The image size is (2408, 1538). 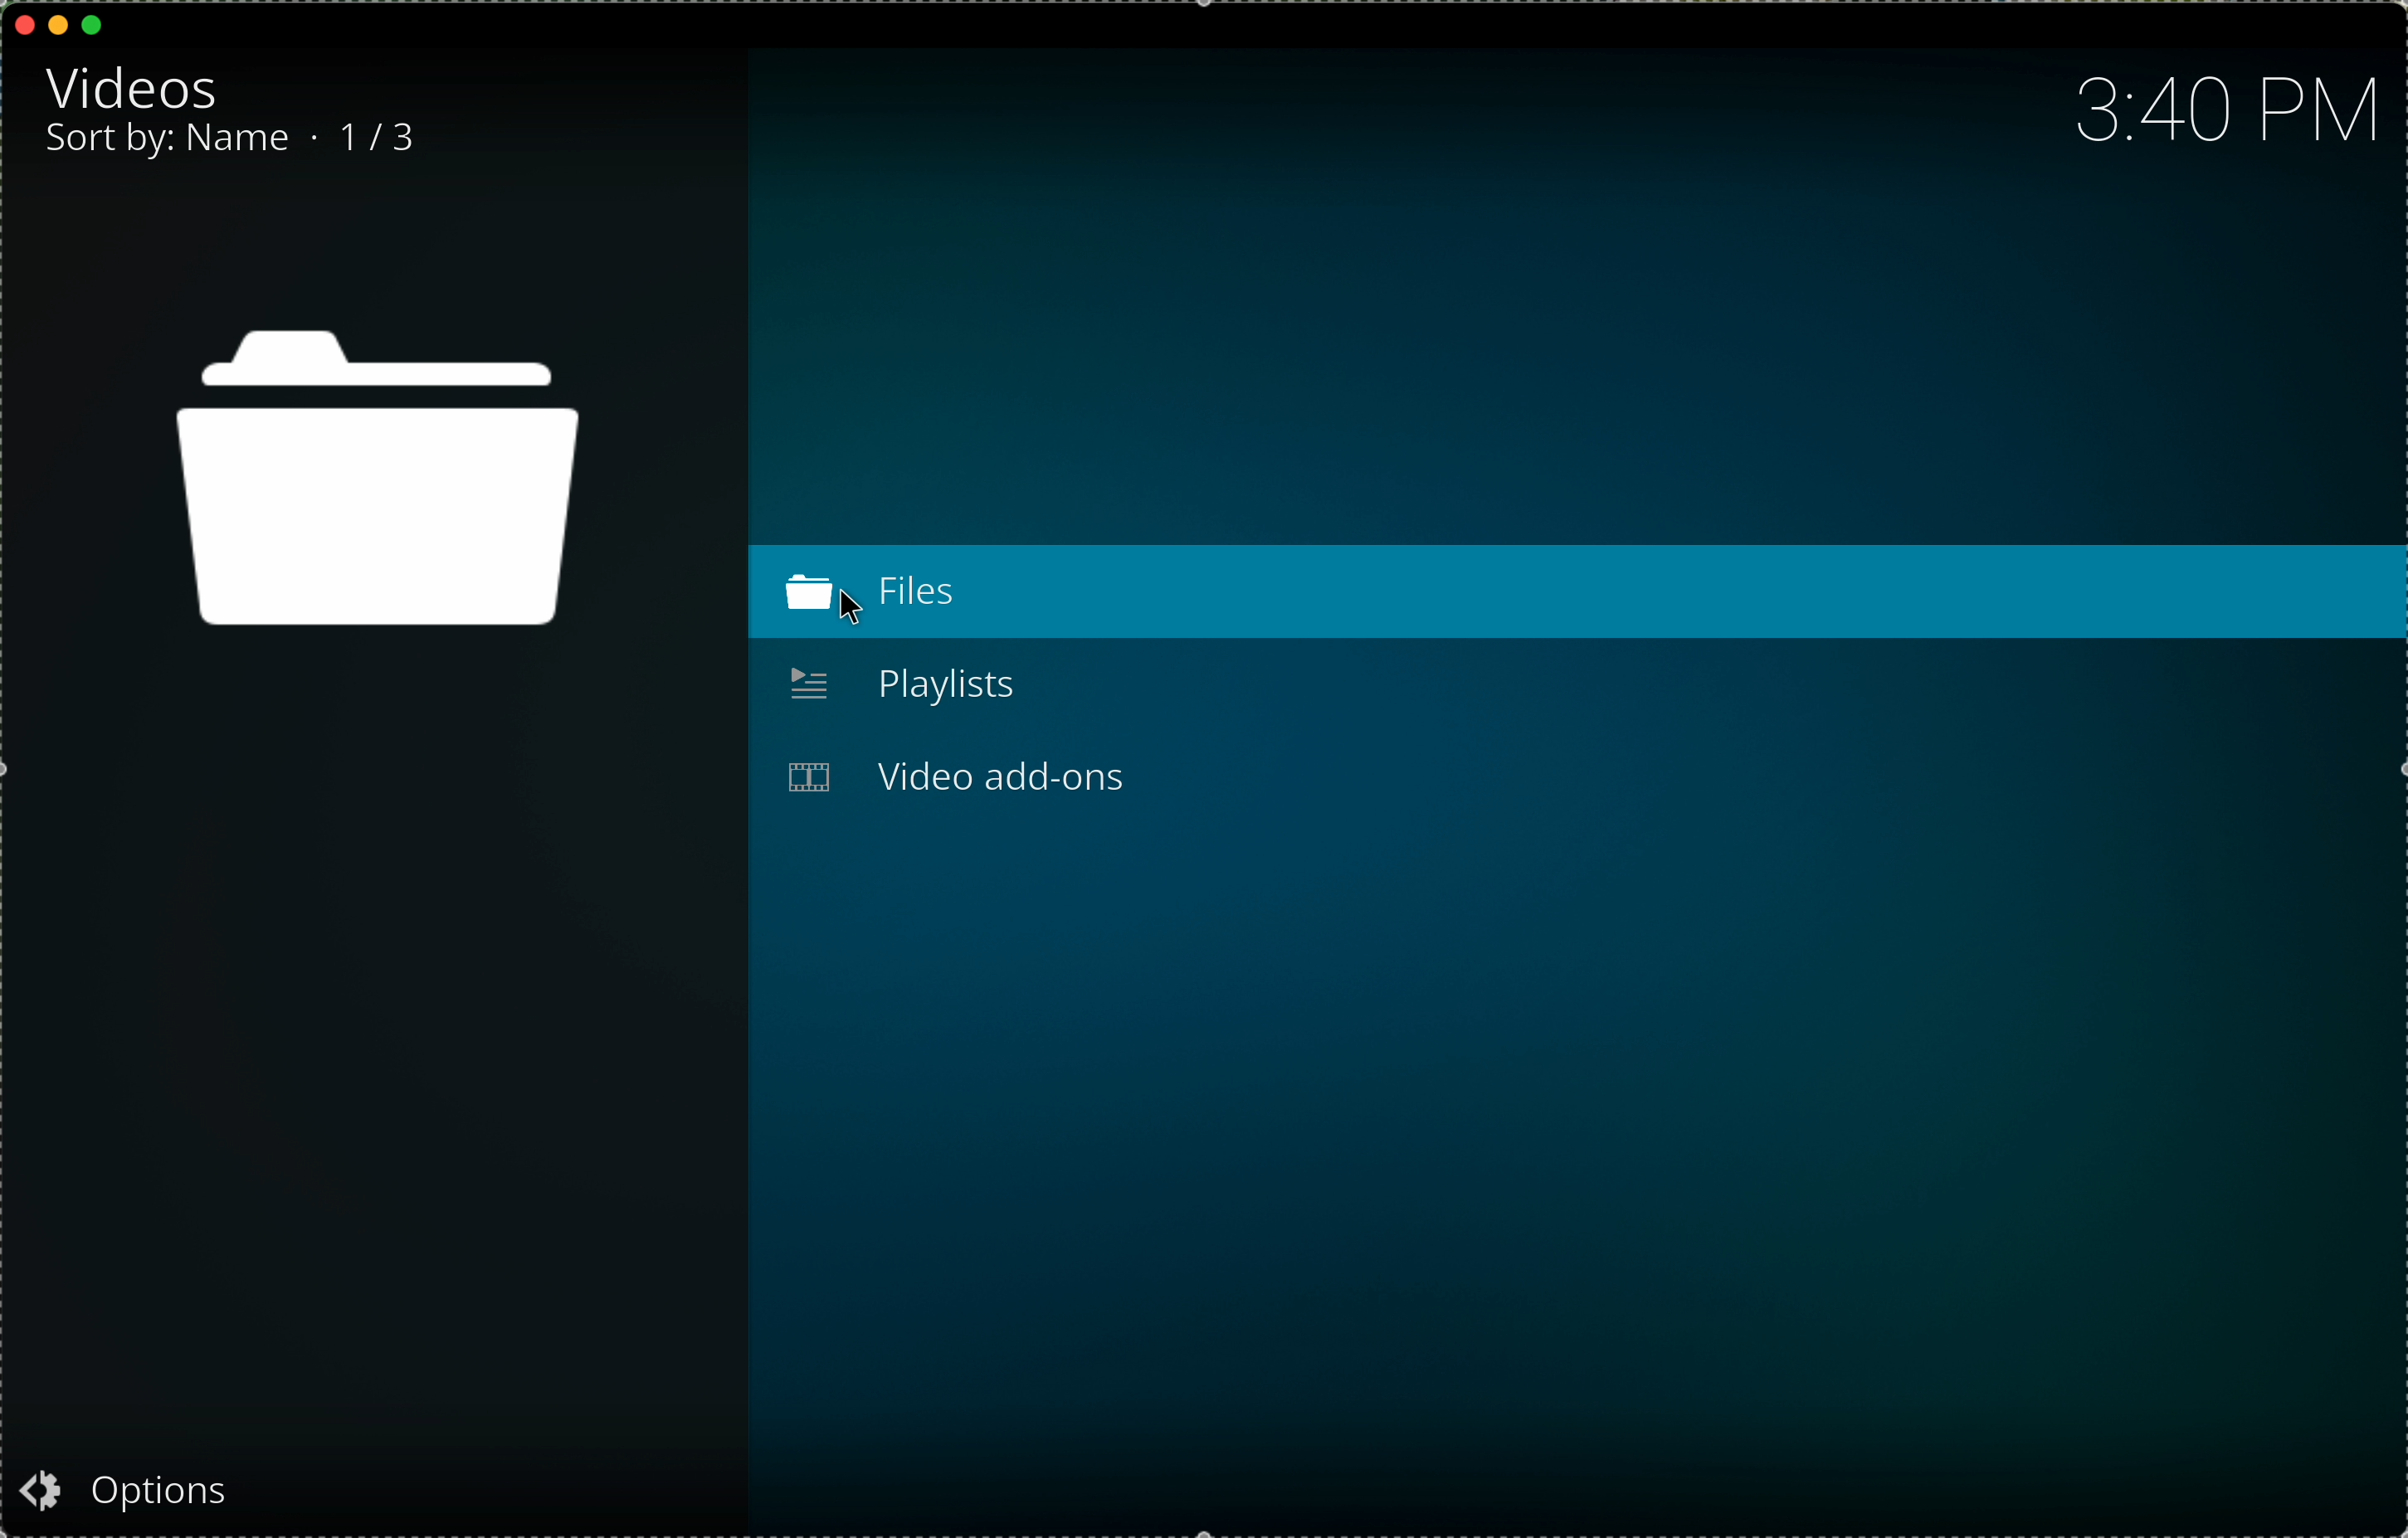 What do you see at coordinates (58, 23) in the screenshot?
I see `minimise` at bounding box center [58, 23].